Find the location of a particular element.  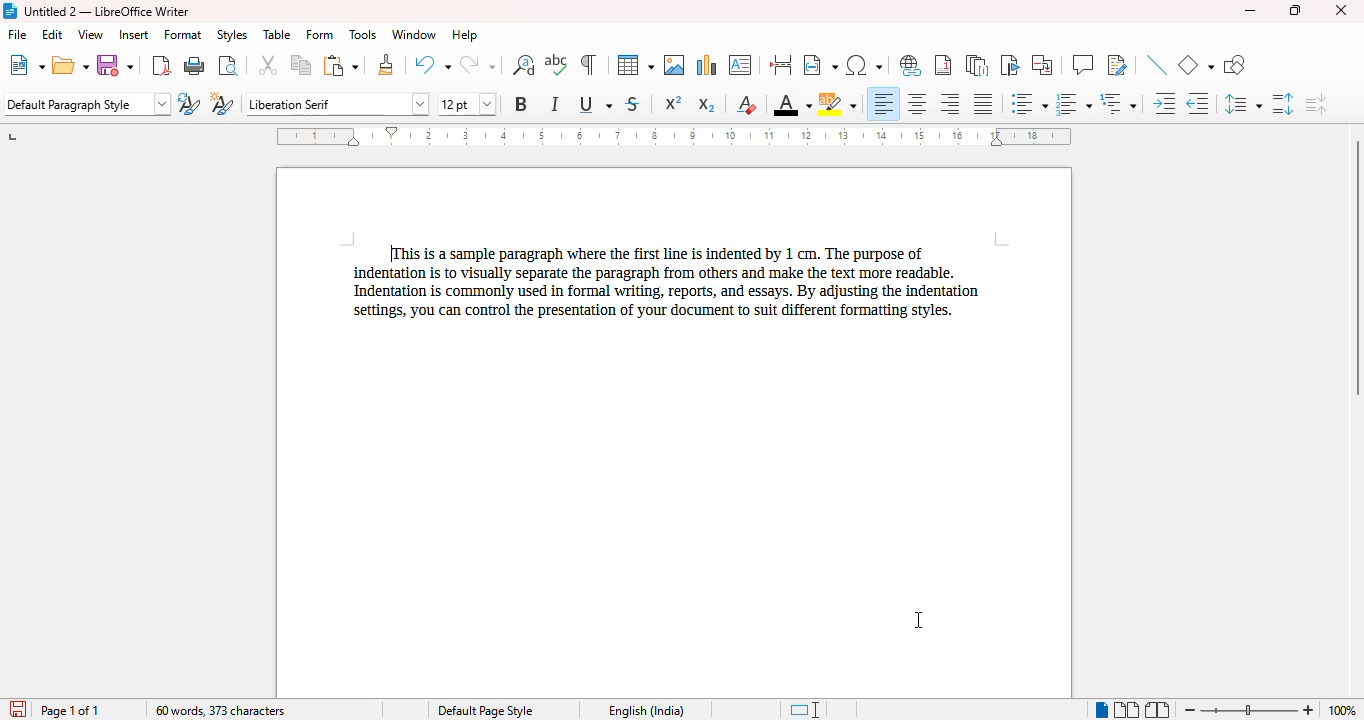

cursor is located at coordinates (918, 619).